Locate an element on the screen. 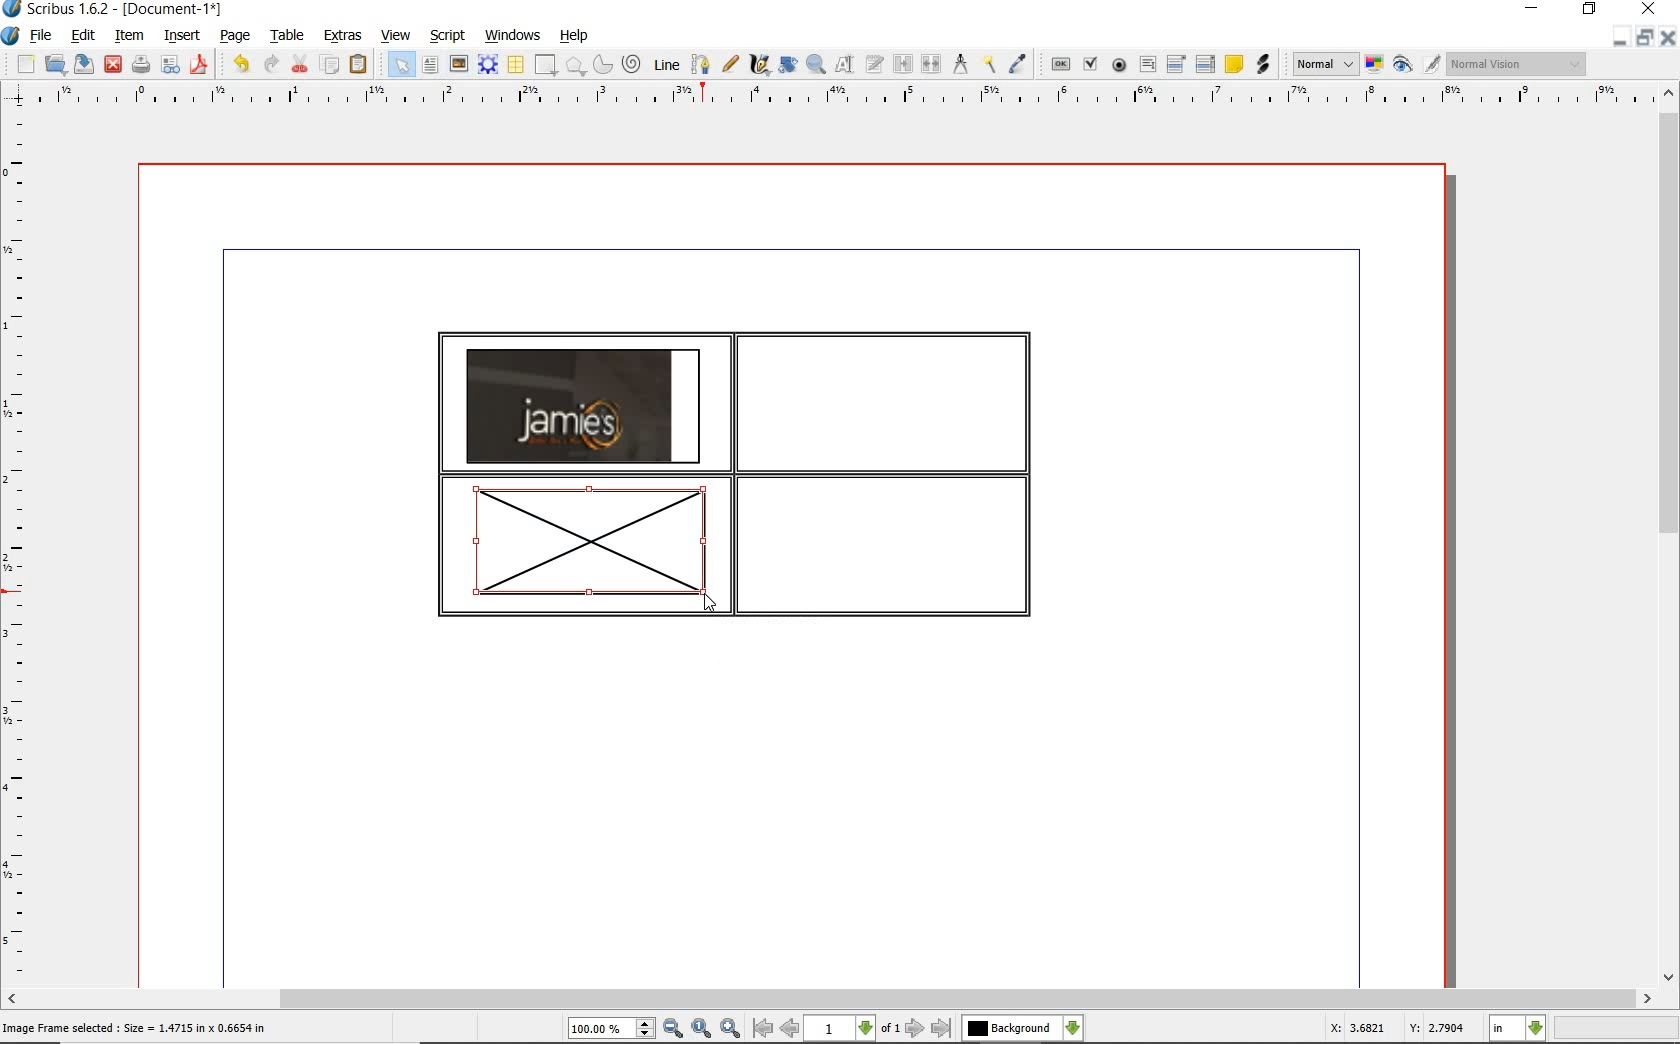 This screenshot has height=1044, width=1680. go to next page is located at coordinates (915, 1028).